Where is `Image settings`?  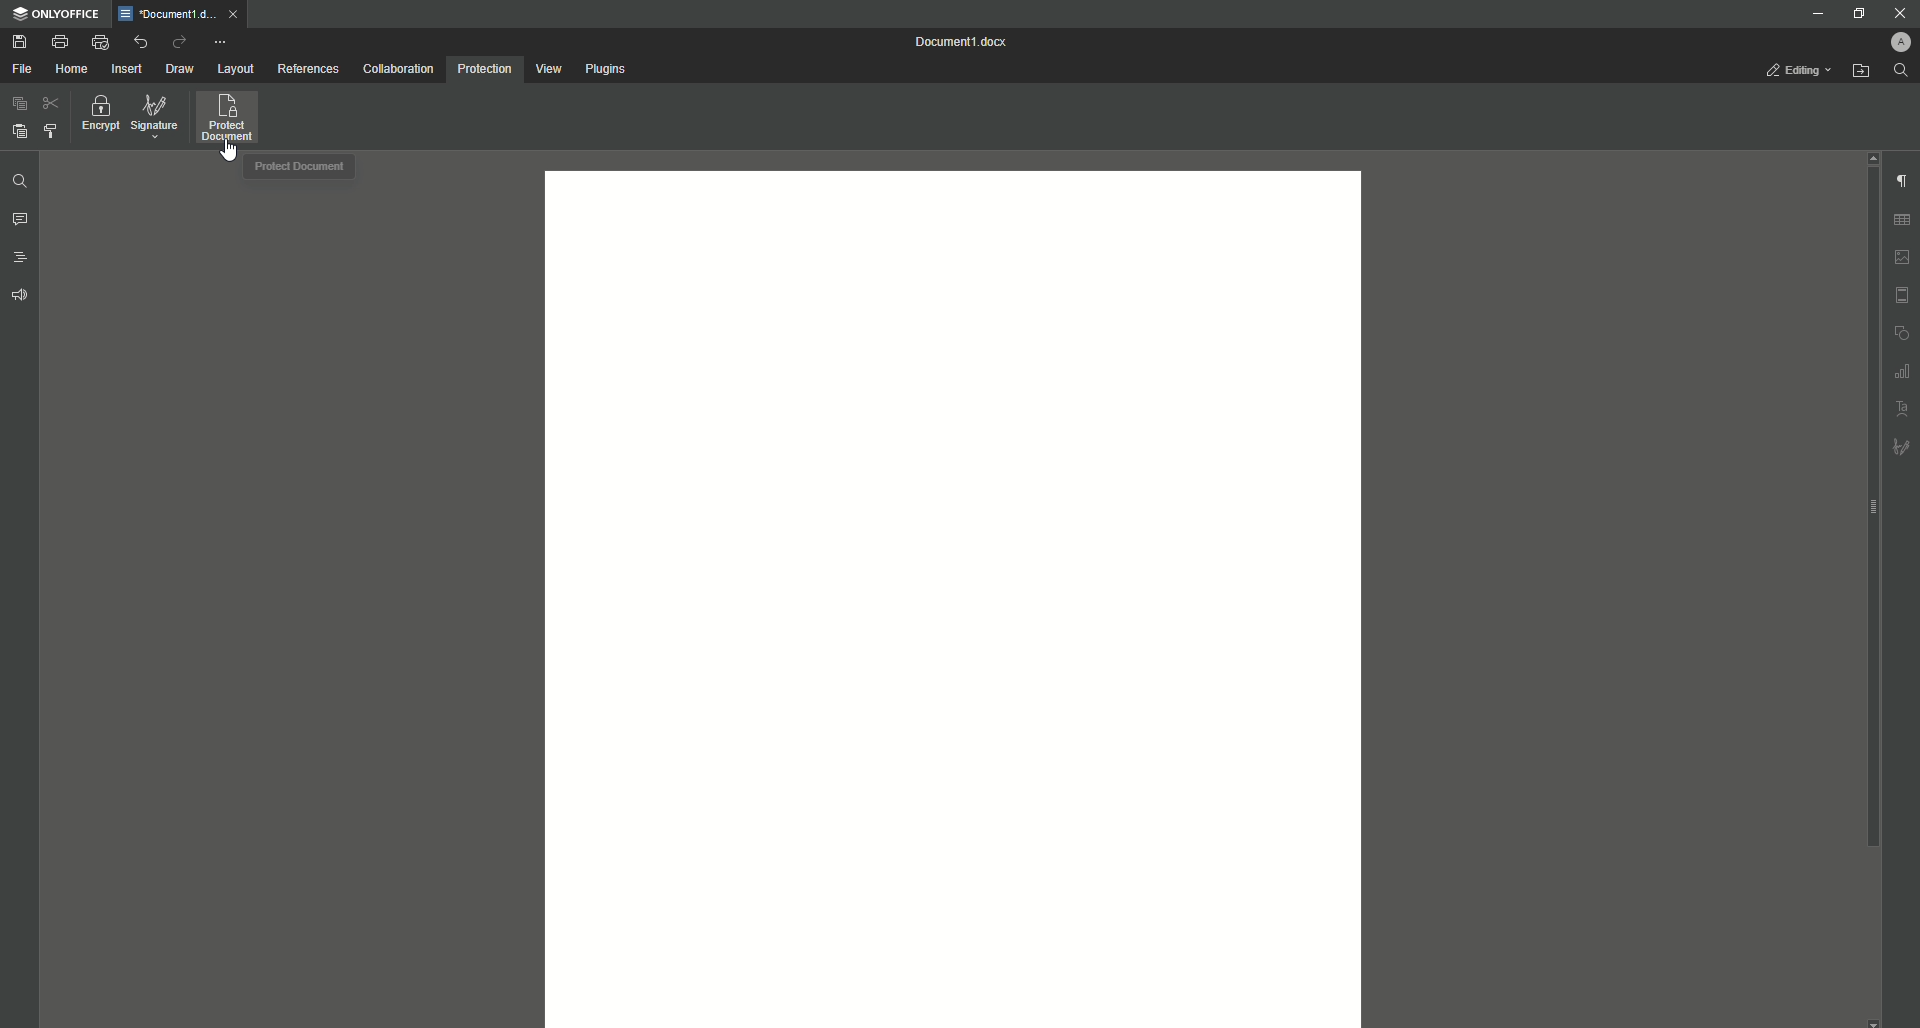
Image settings is located at coordinates (1904, 257).